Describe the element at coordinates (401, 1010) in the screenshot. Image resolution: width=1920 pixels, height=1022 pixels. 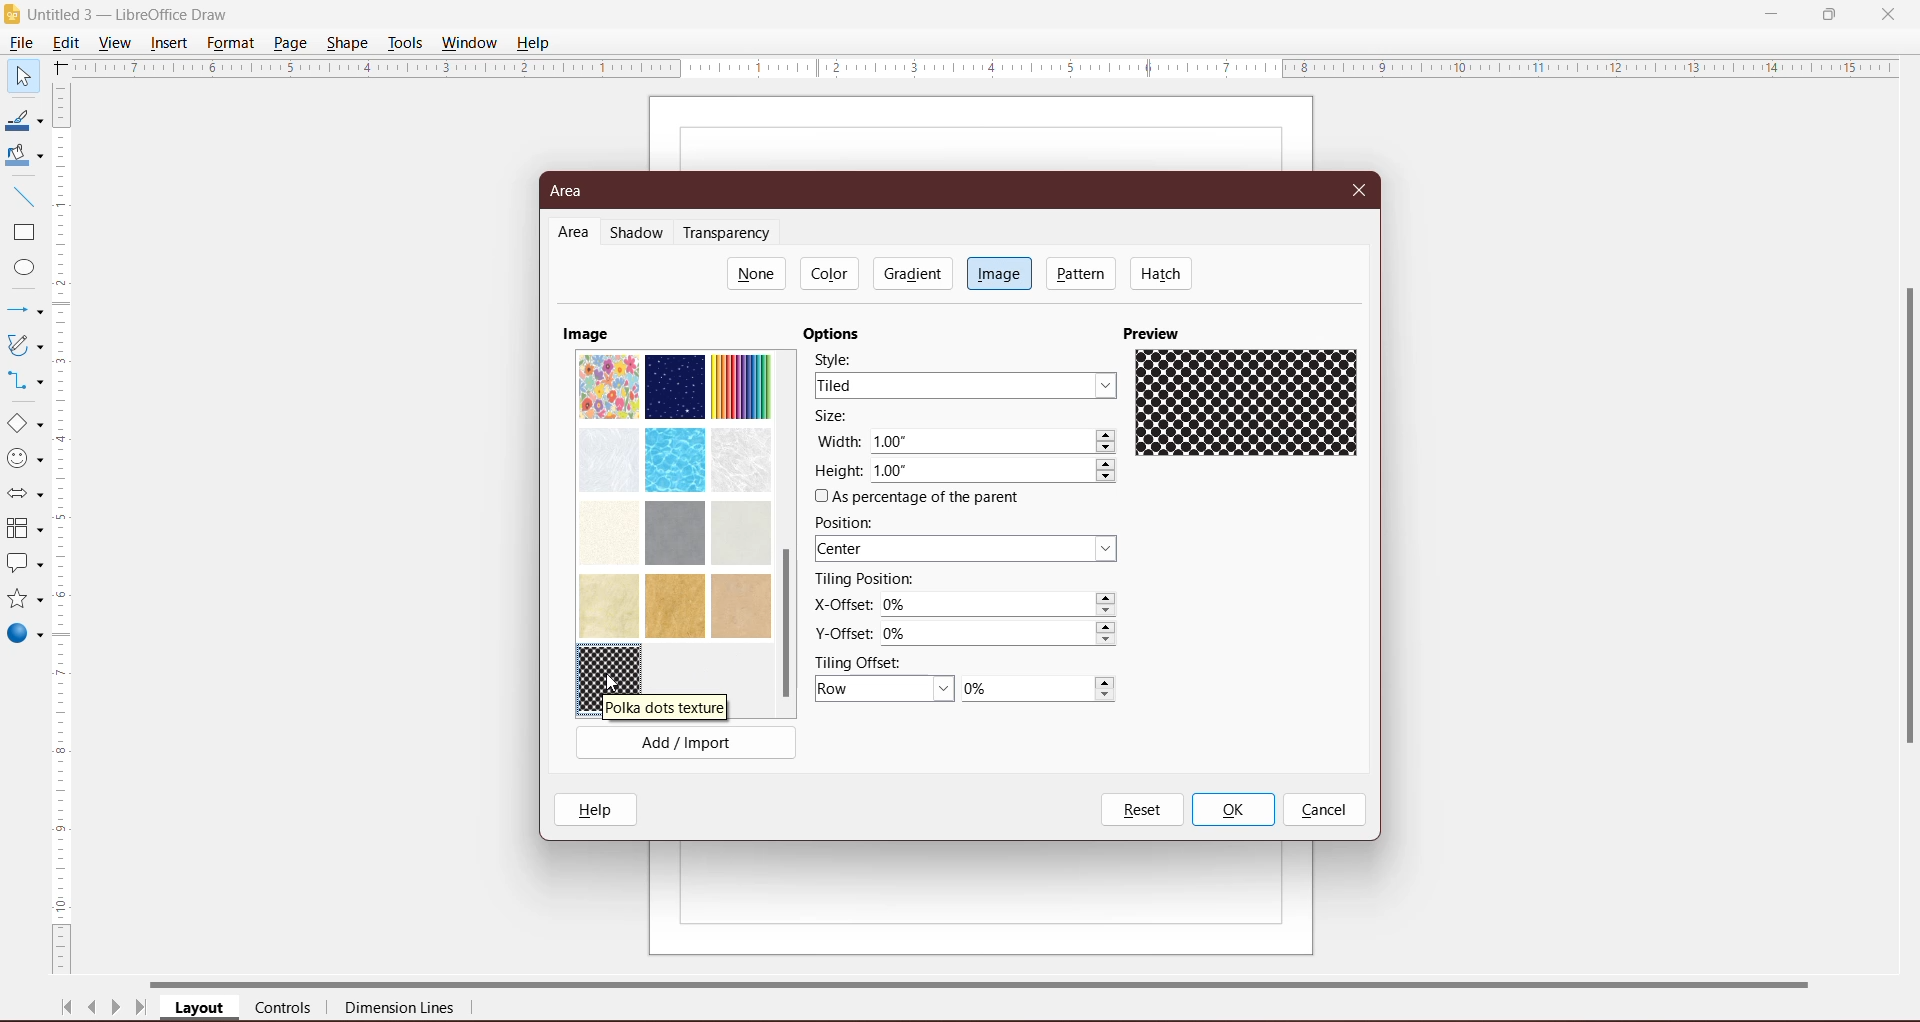
I see `Dimension Lines` at that location.